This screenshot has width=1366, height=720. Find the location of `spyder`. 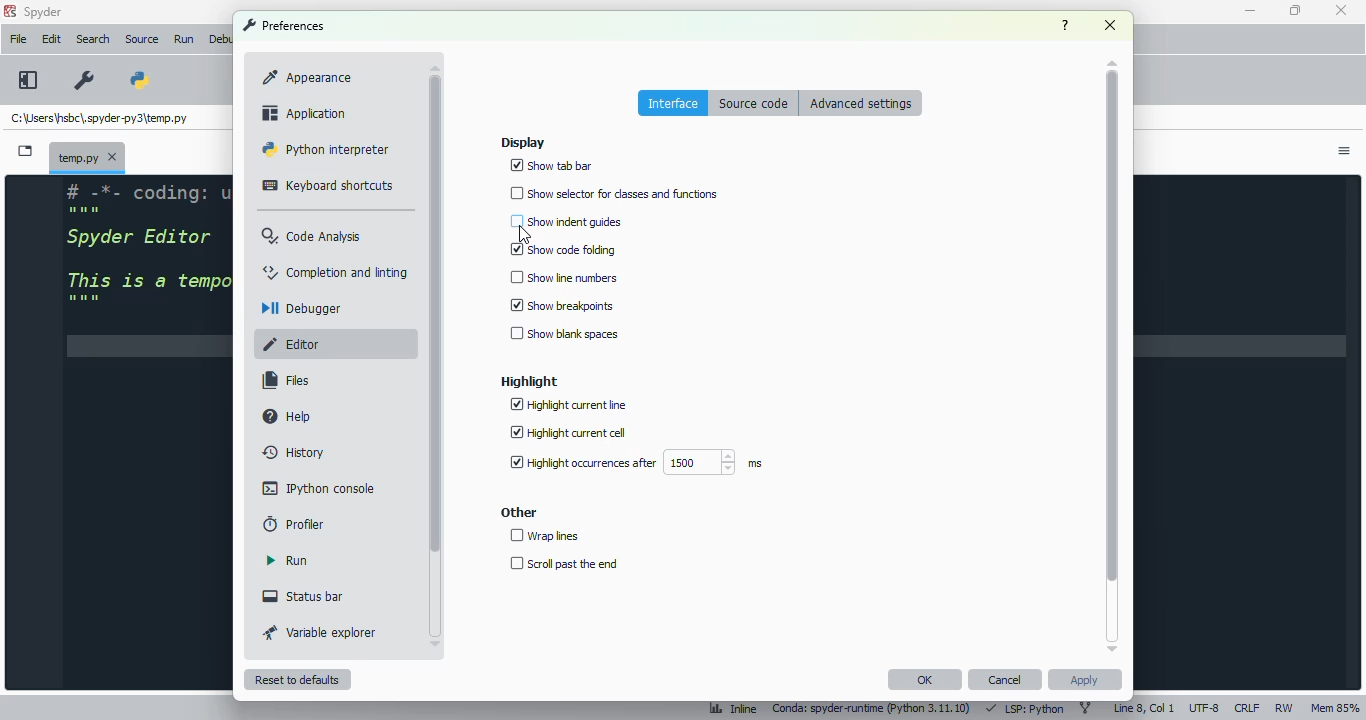

spyder is located at coordinates (43, 12).